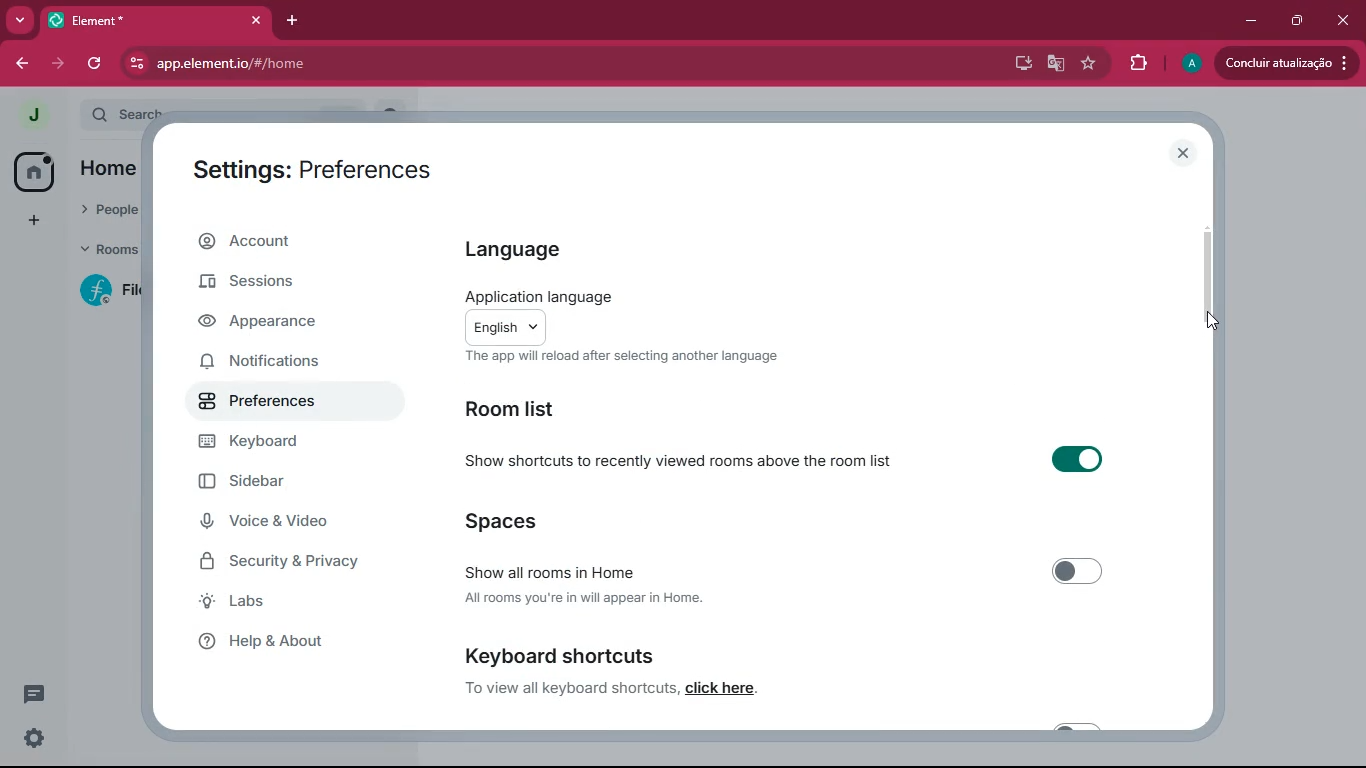 Image resolution: width=1366 pixels, height=768 pixels. I want to click on appearance, so click(274, 323).